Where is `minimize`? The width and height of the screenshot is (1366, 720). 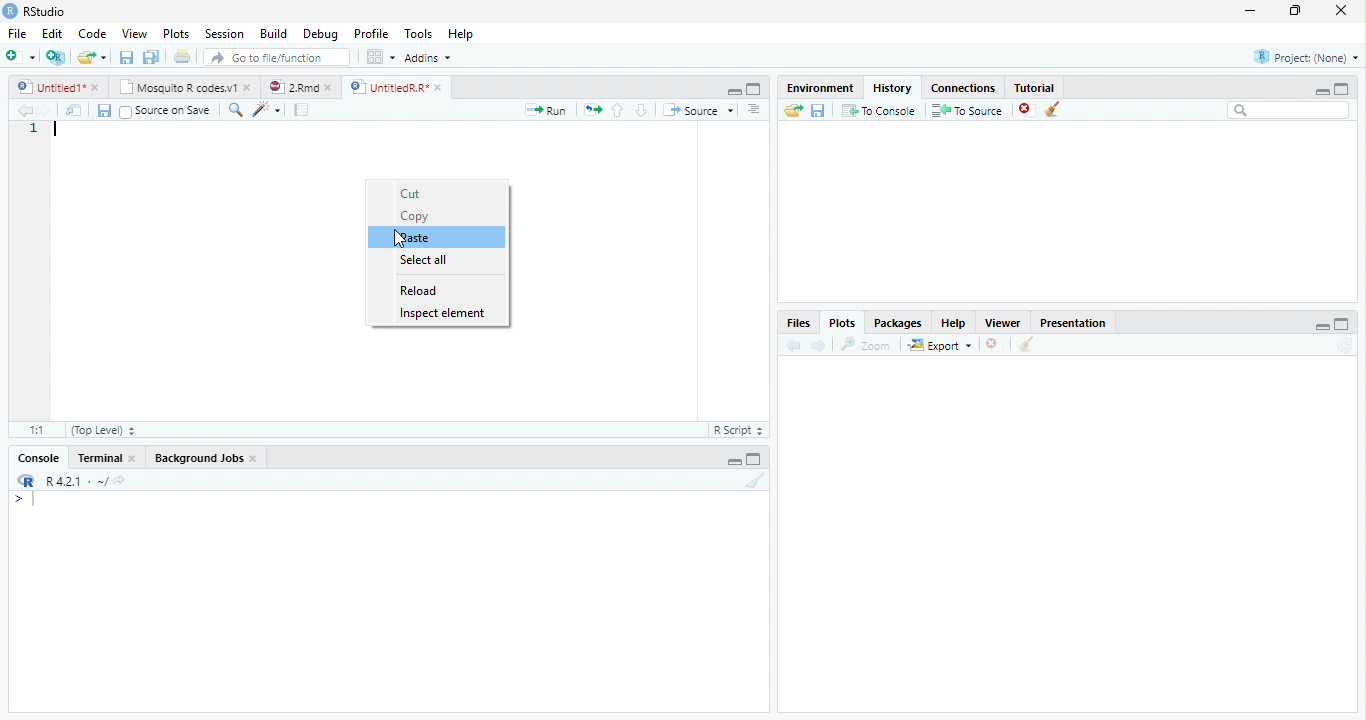
minimize is located at coordinates (1319, 91).